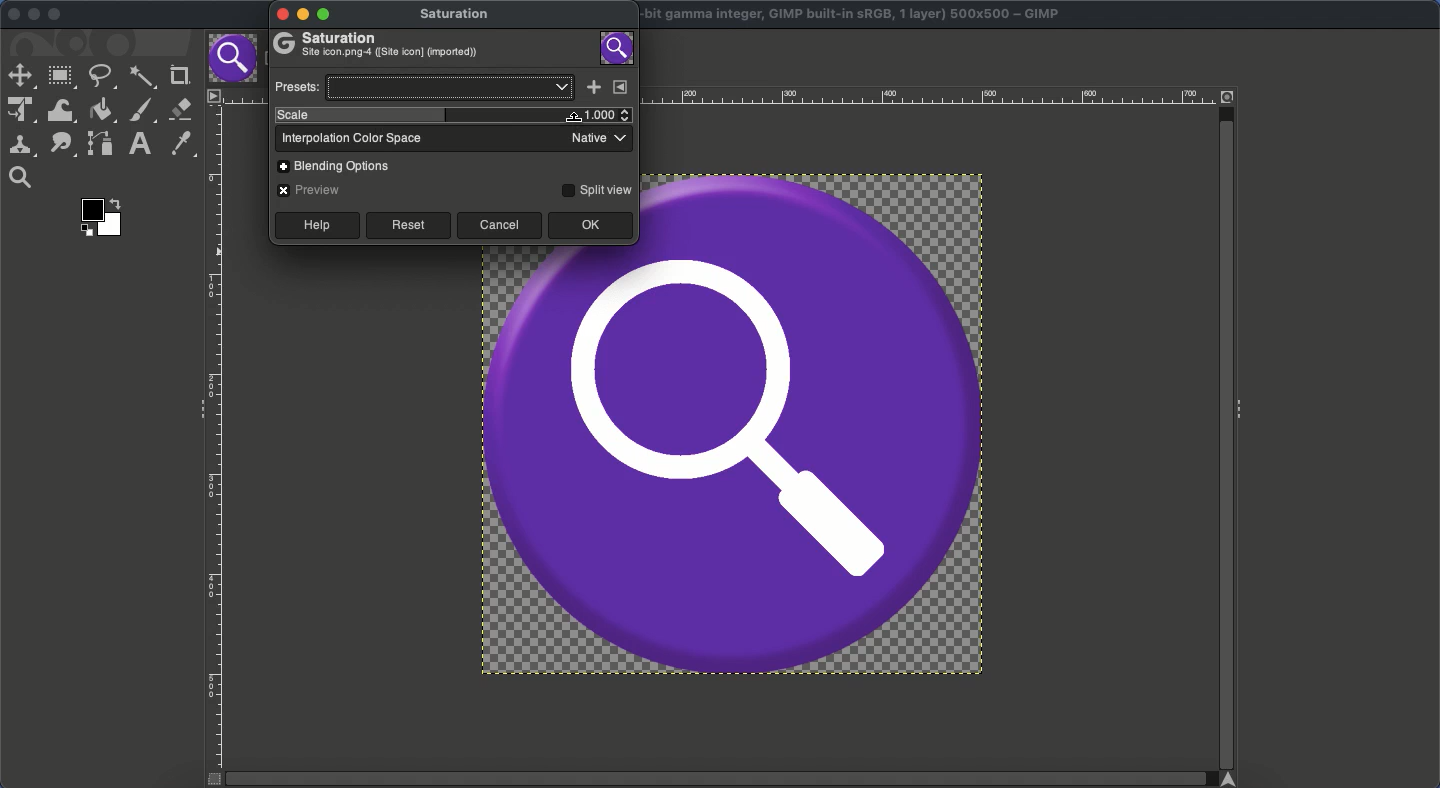 The image size is (1440, 788). I want to click on Image, so click(735, 459).